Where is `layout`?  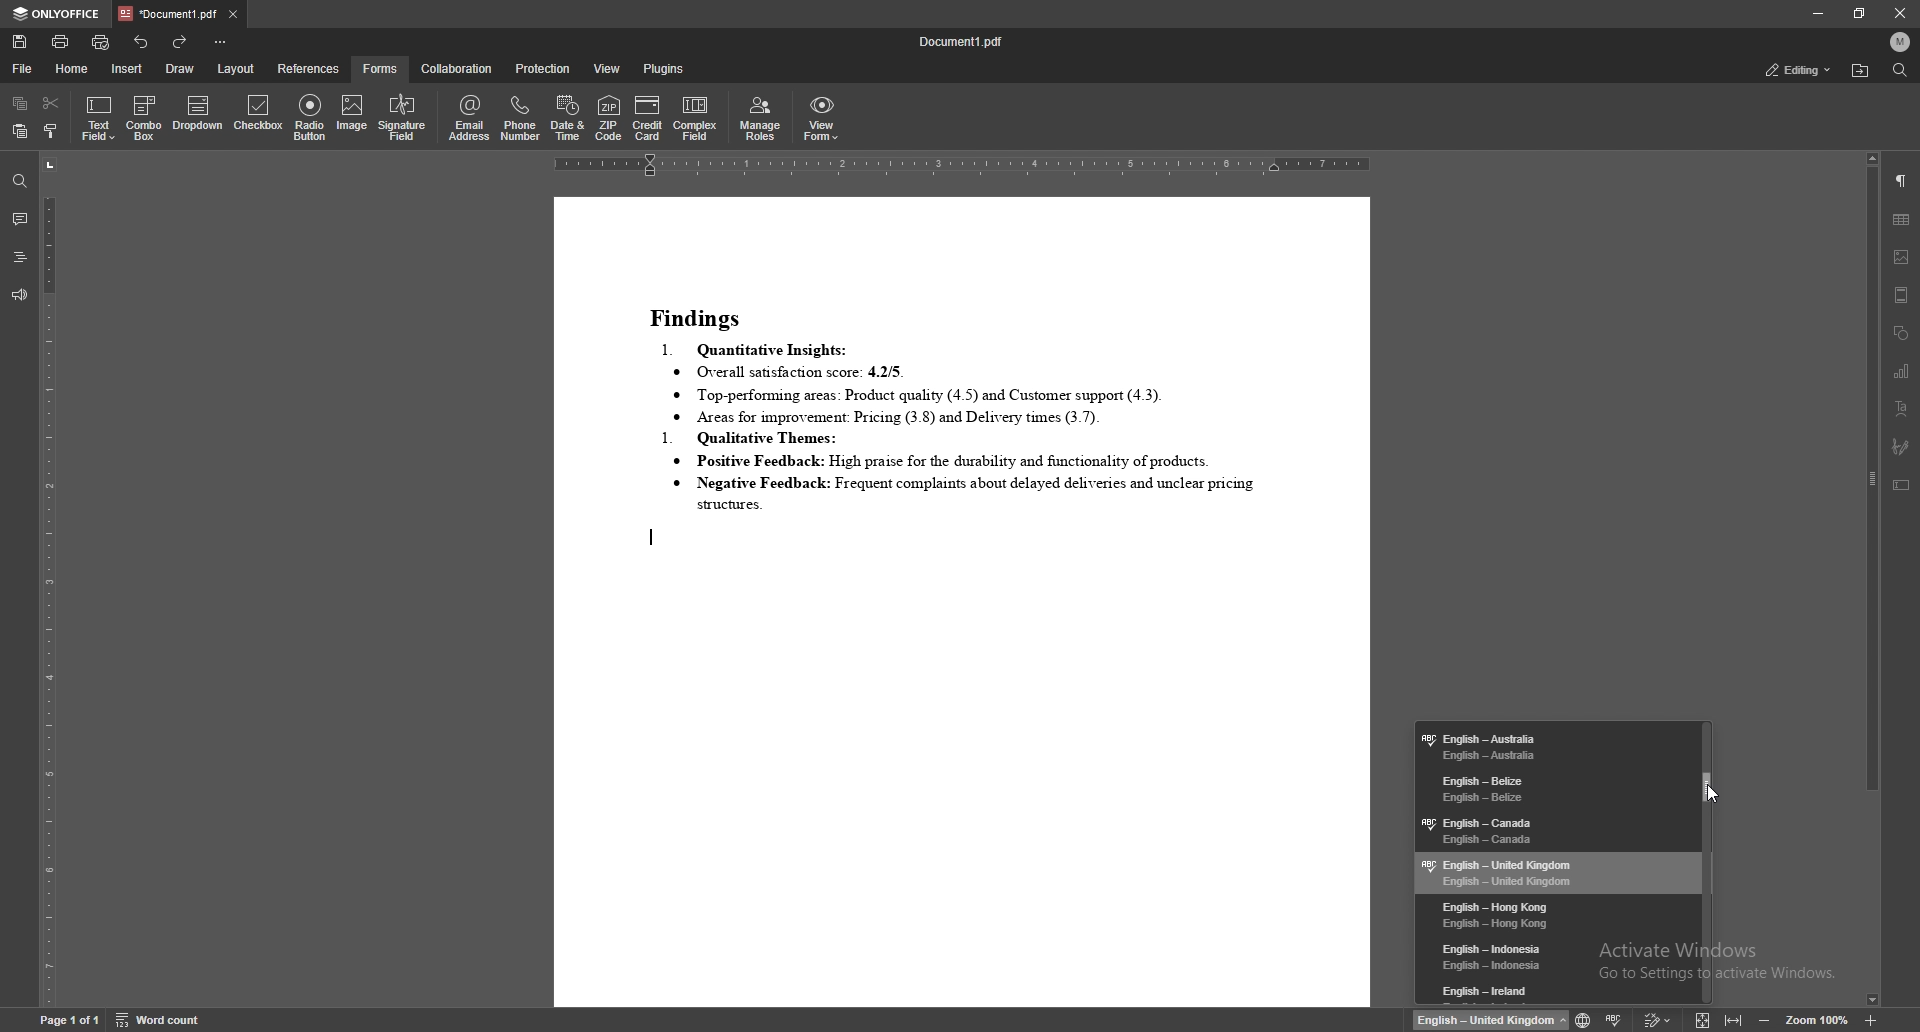 layout is located at coordinates (236, 68).